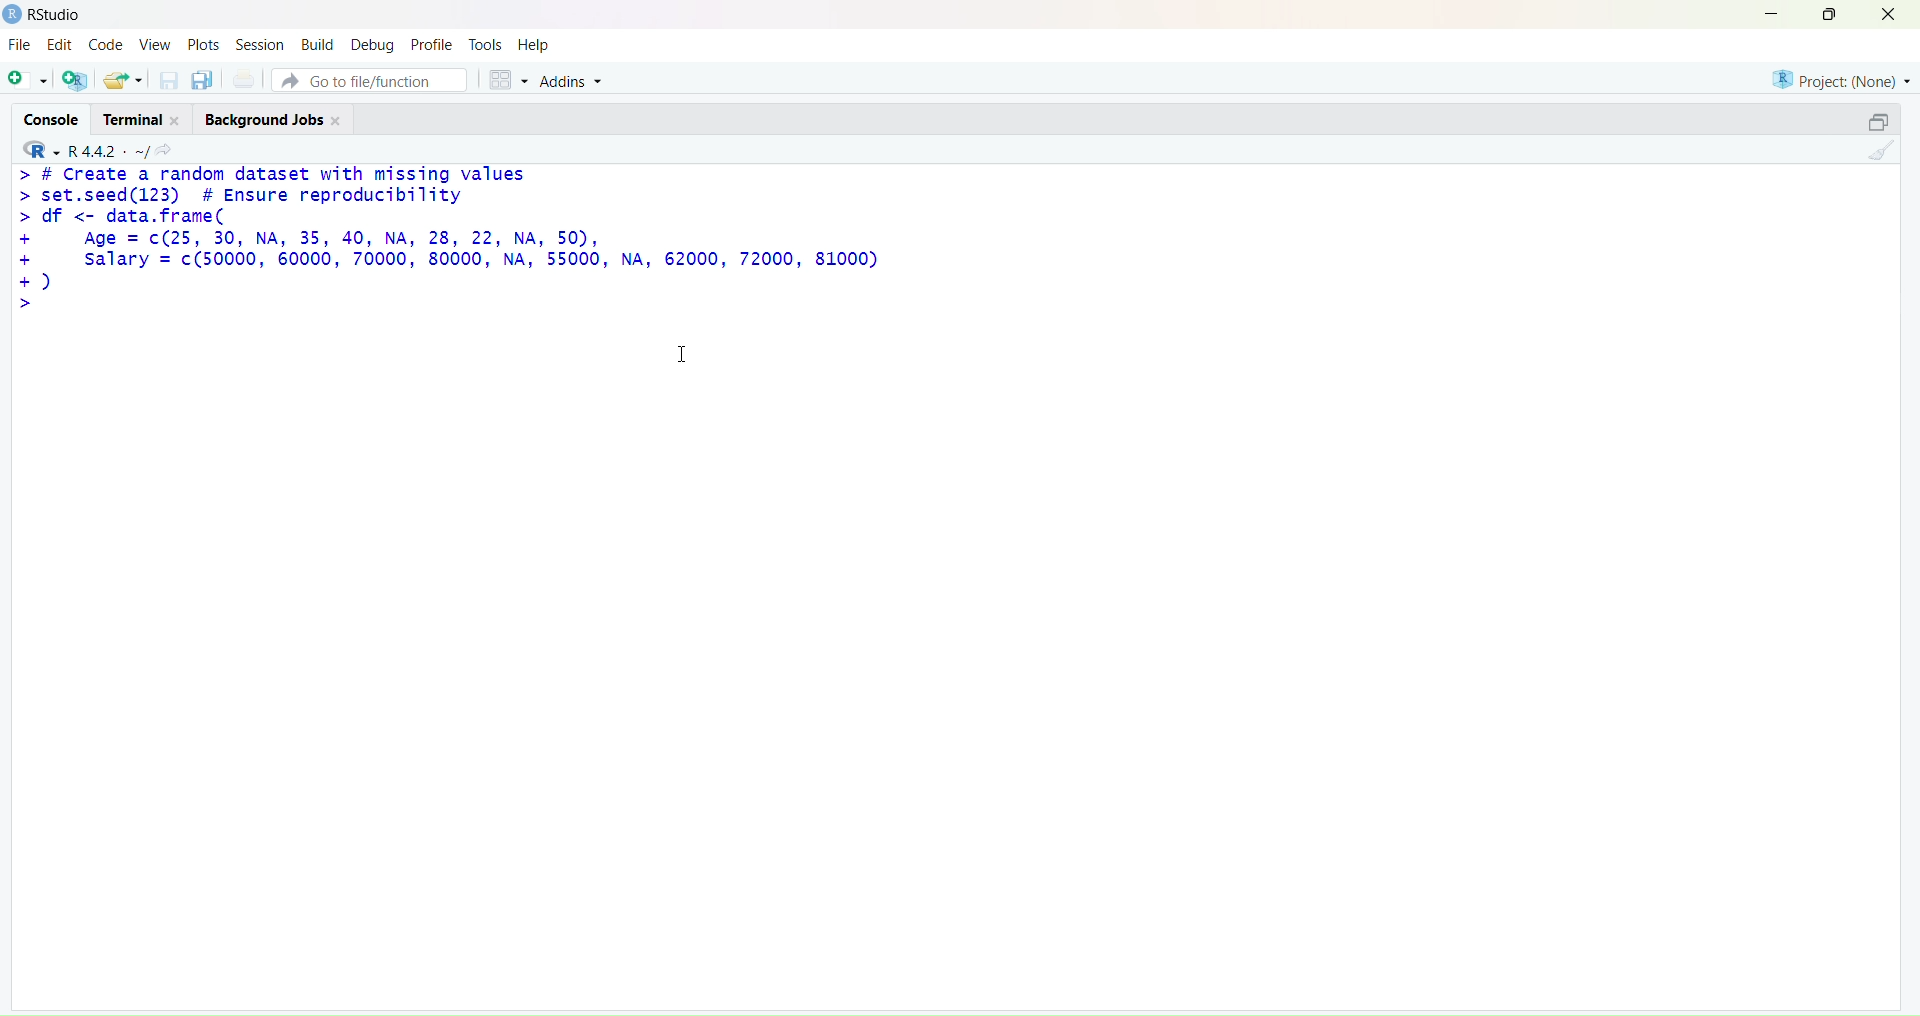 The image size is (1920, 1016). I want to click on help, so click(535, 45).